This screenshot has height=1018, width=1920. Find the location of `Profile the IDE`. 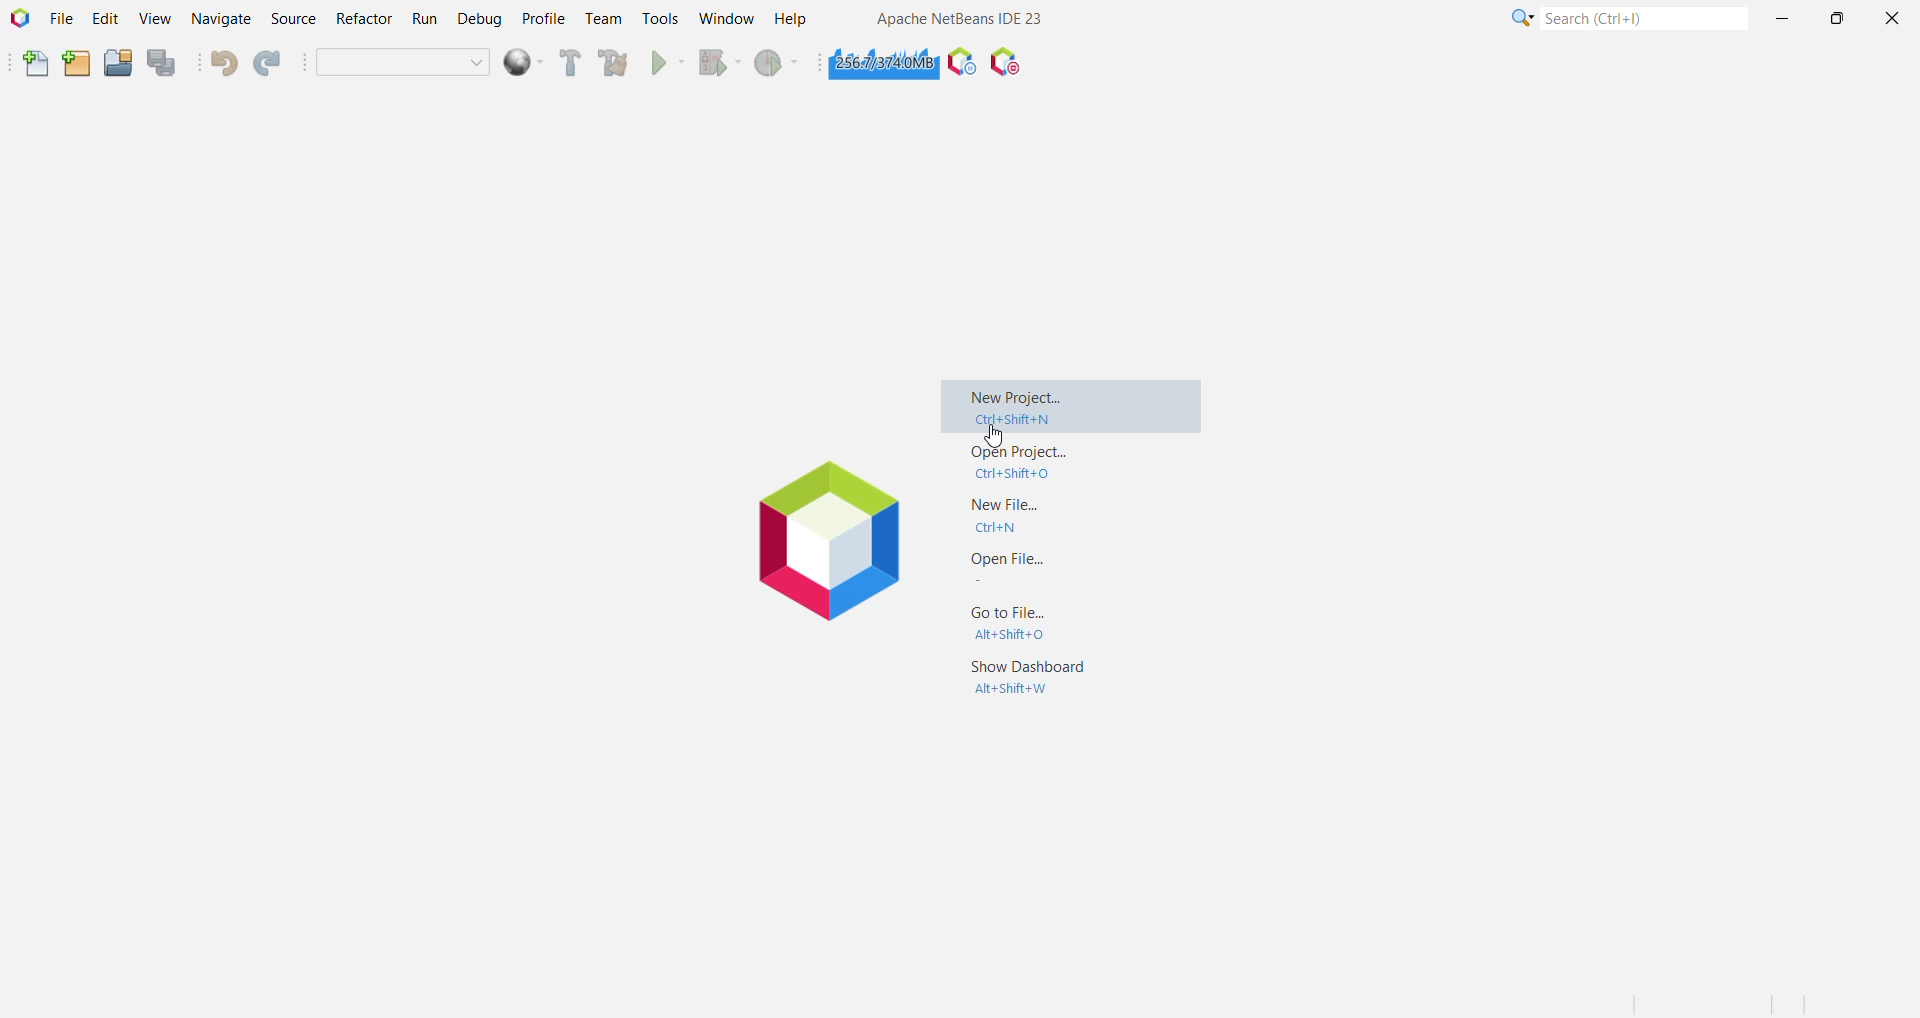

Profile the IDE is located at coordinates (961, 65).